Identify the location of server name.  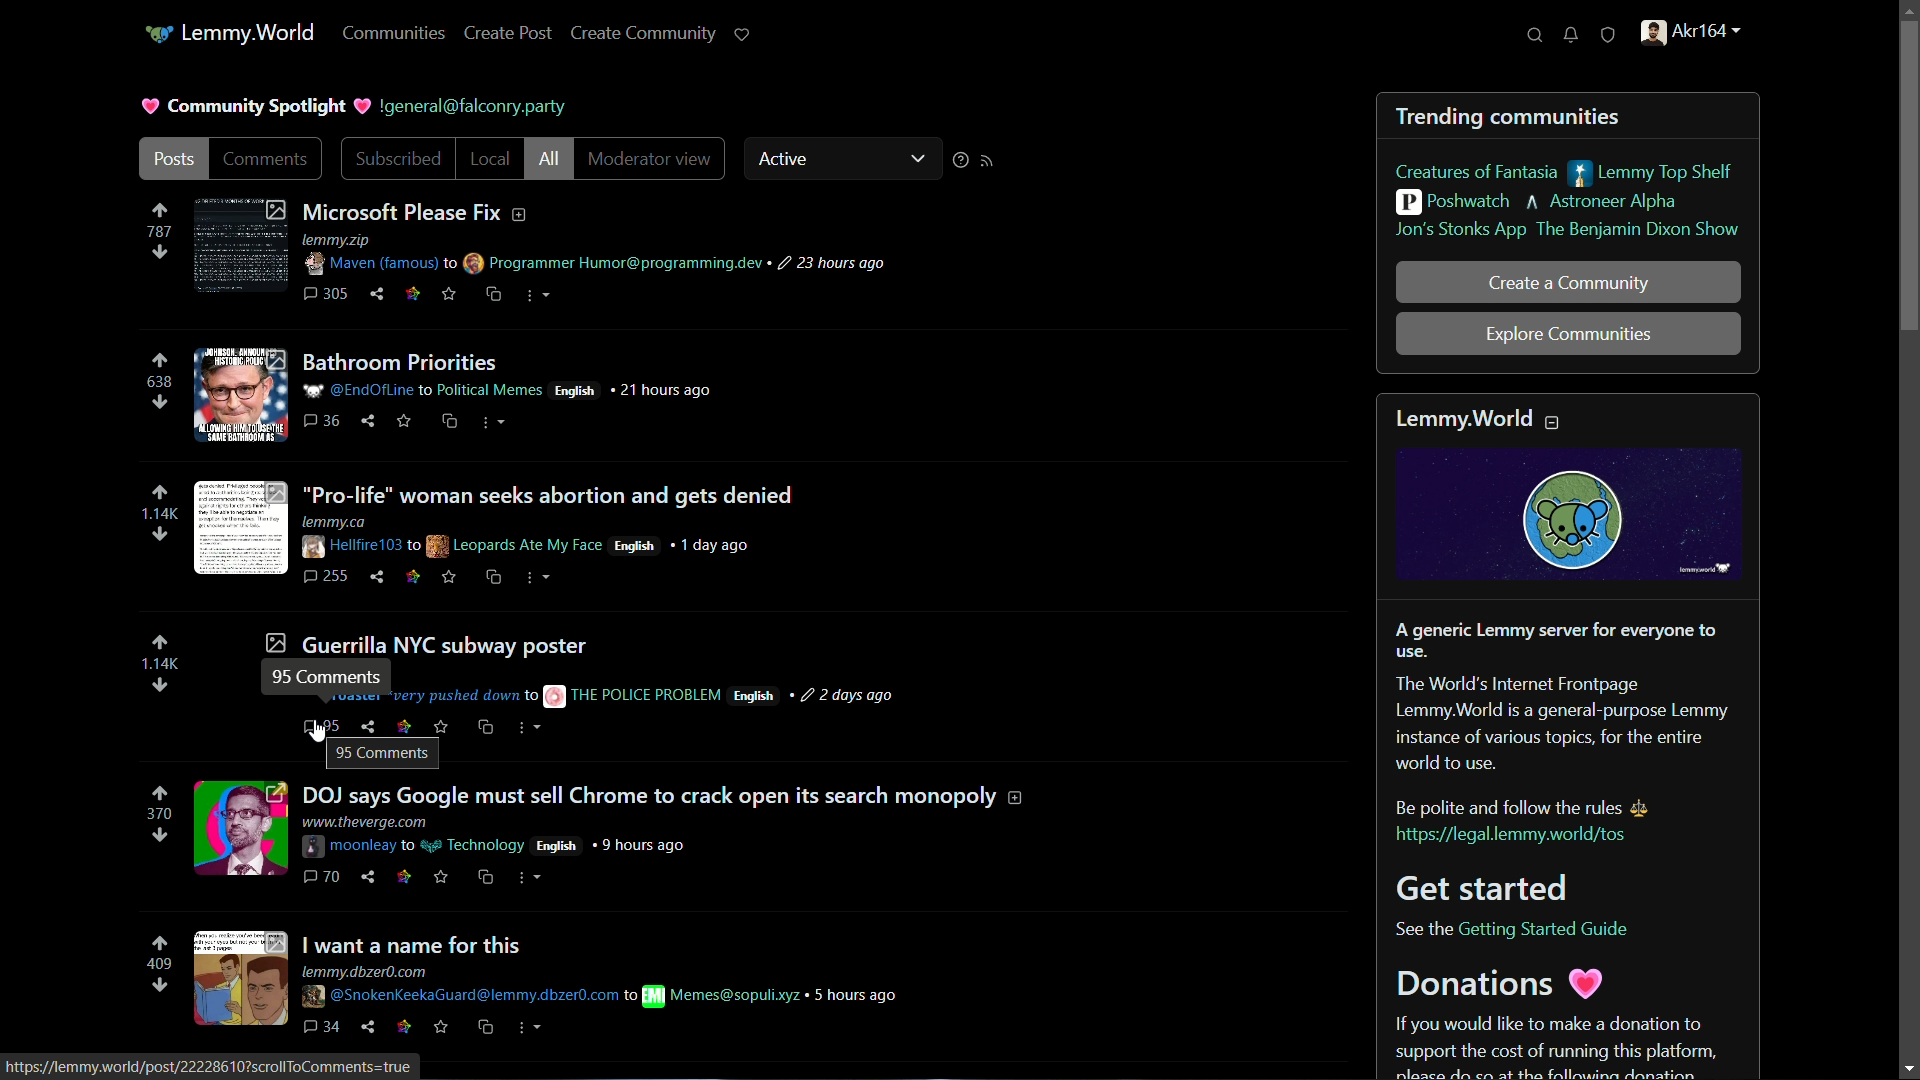
(249, 31).